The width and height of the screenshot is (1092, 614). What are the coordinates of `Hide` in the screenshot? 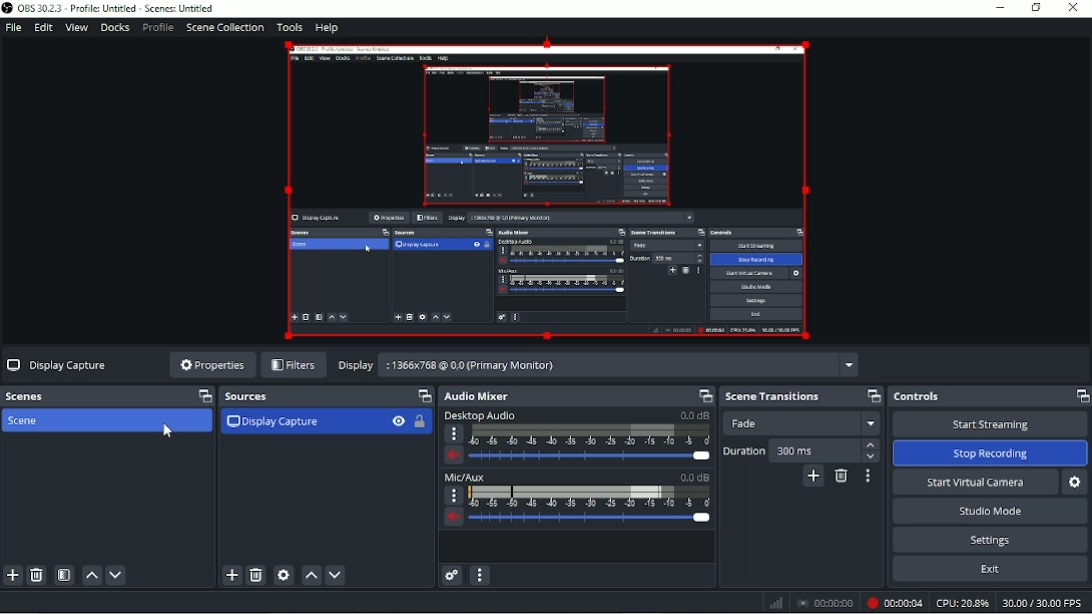 It's located at (398, 423).